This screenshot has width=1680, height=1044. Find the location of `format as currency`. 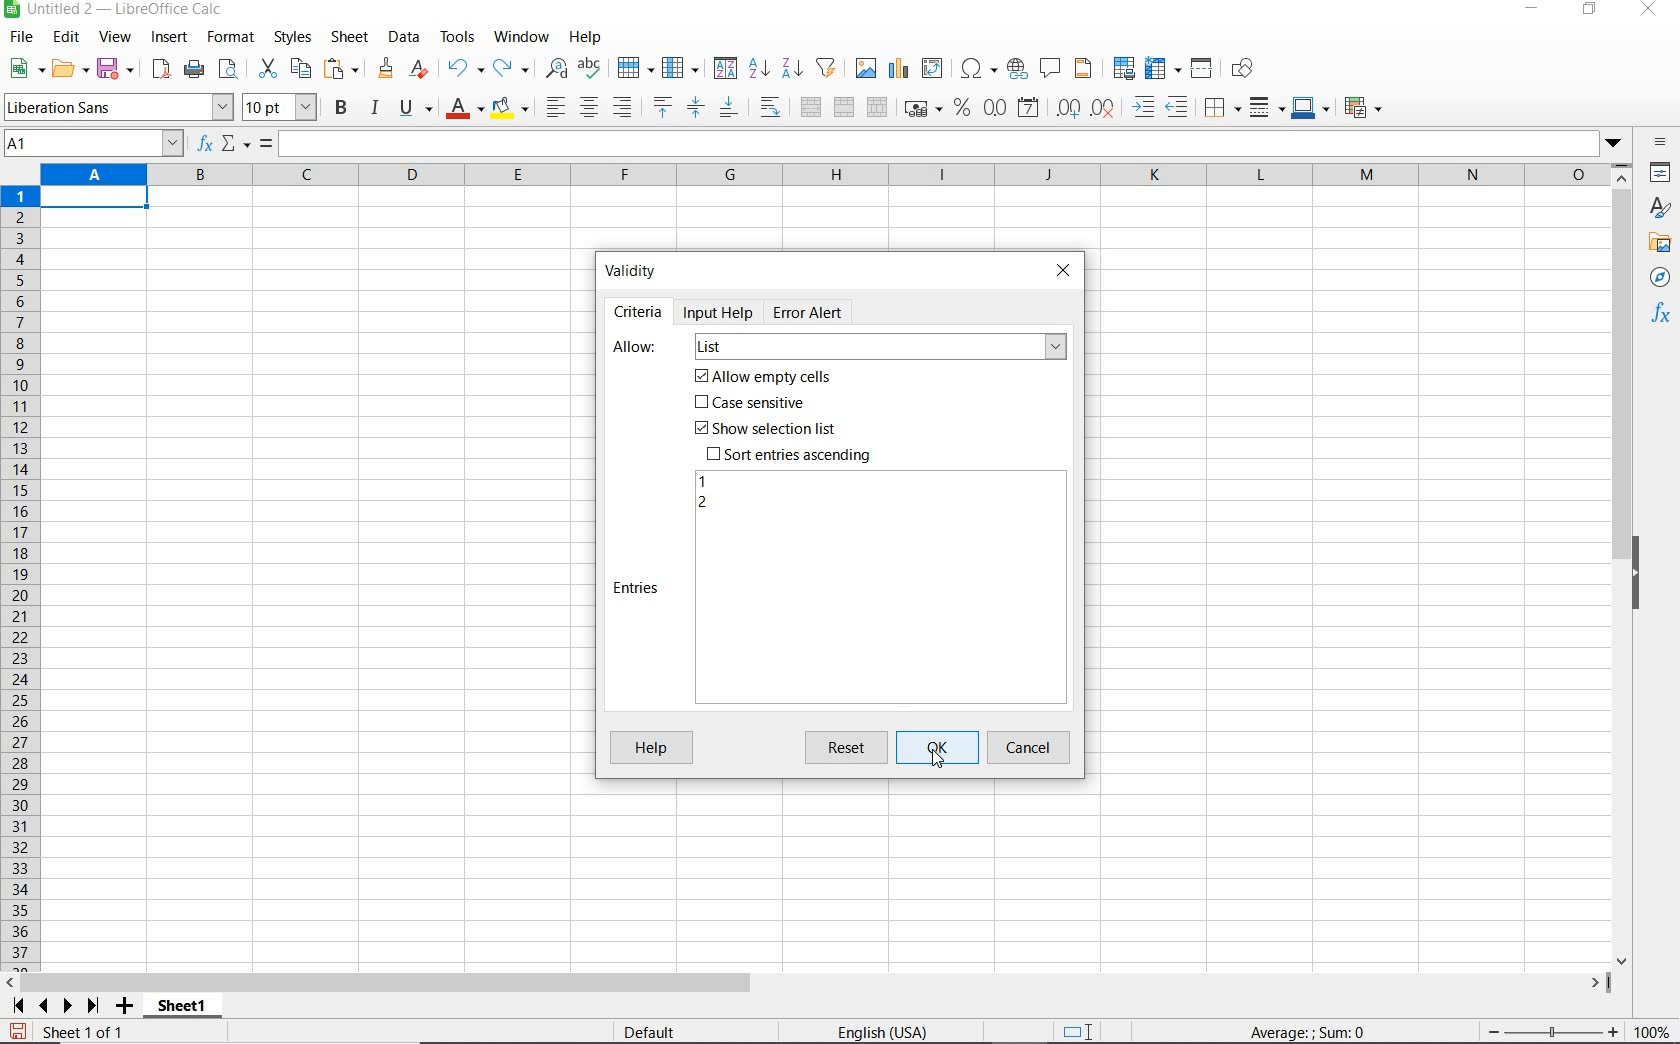

format as currency is located at coordinates (922, 106).